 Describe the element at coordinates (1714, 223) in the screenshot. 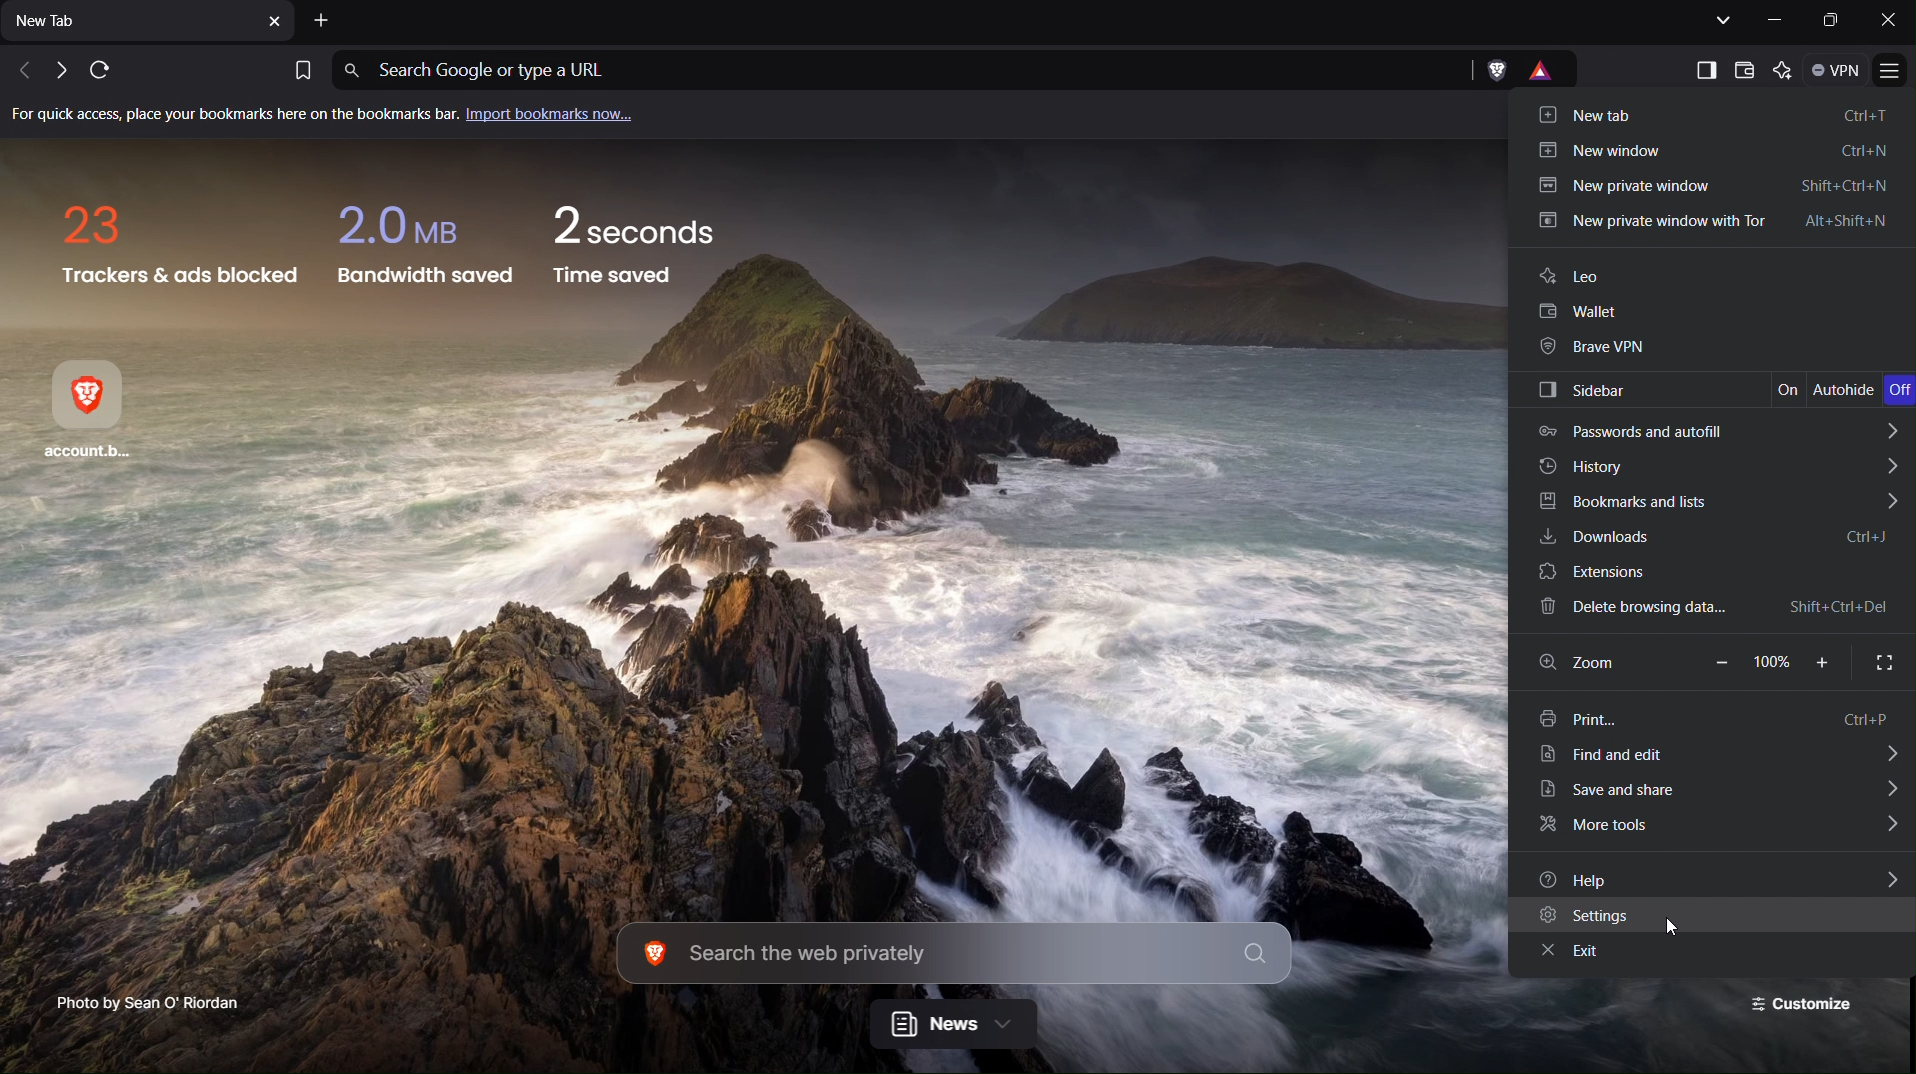

I see `New Private Window With Tor` at that location.